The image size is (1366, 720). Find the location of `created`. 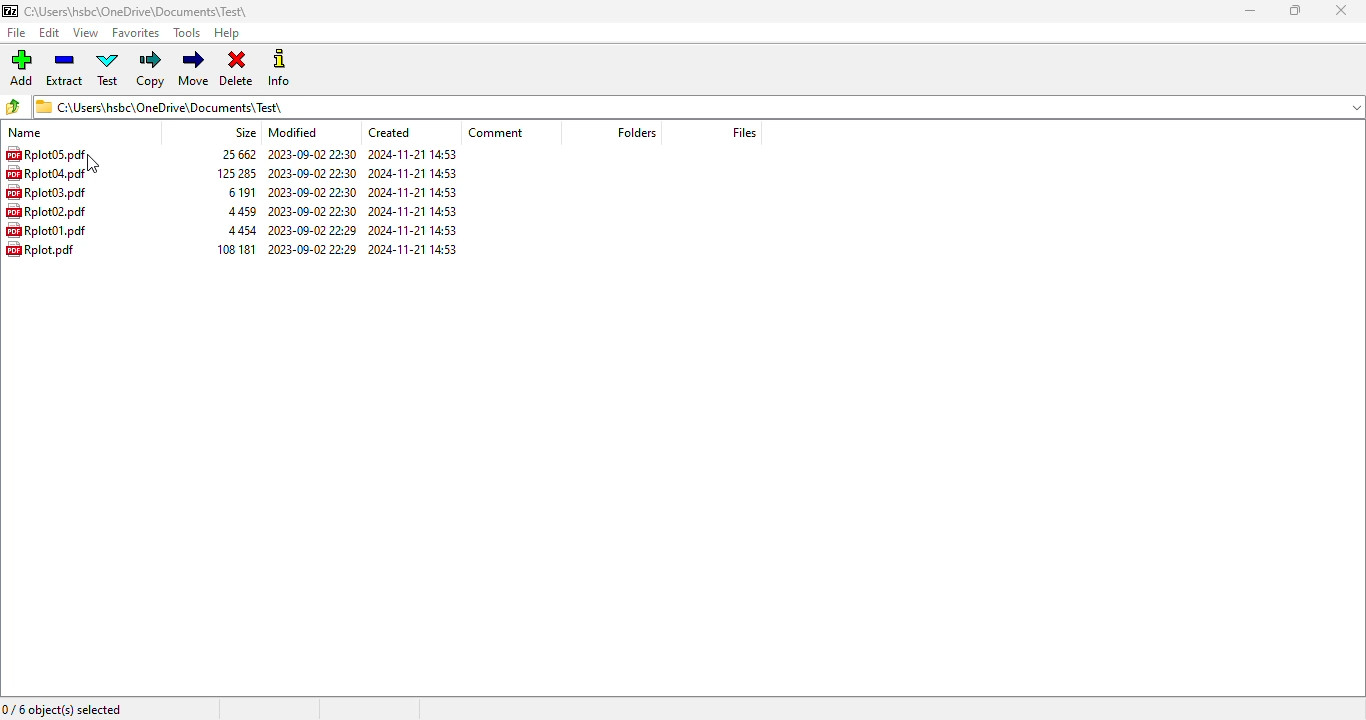

created is located at coordinates (389, 133).